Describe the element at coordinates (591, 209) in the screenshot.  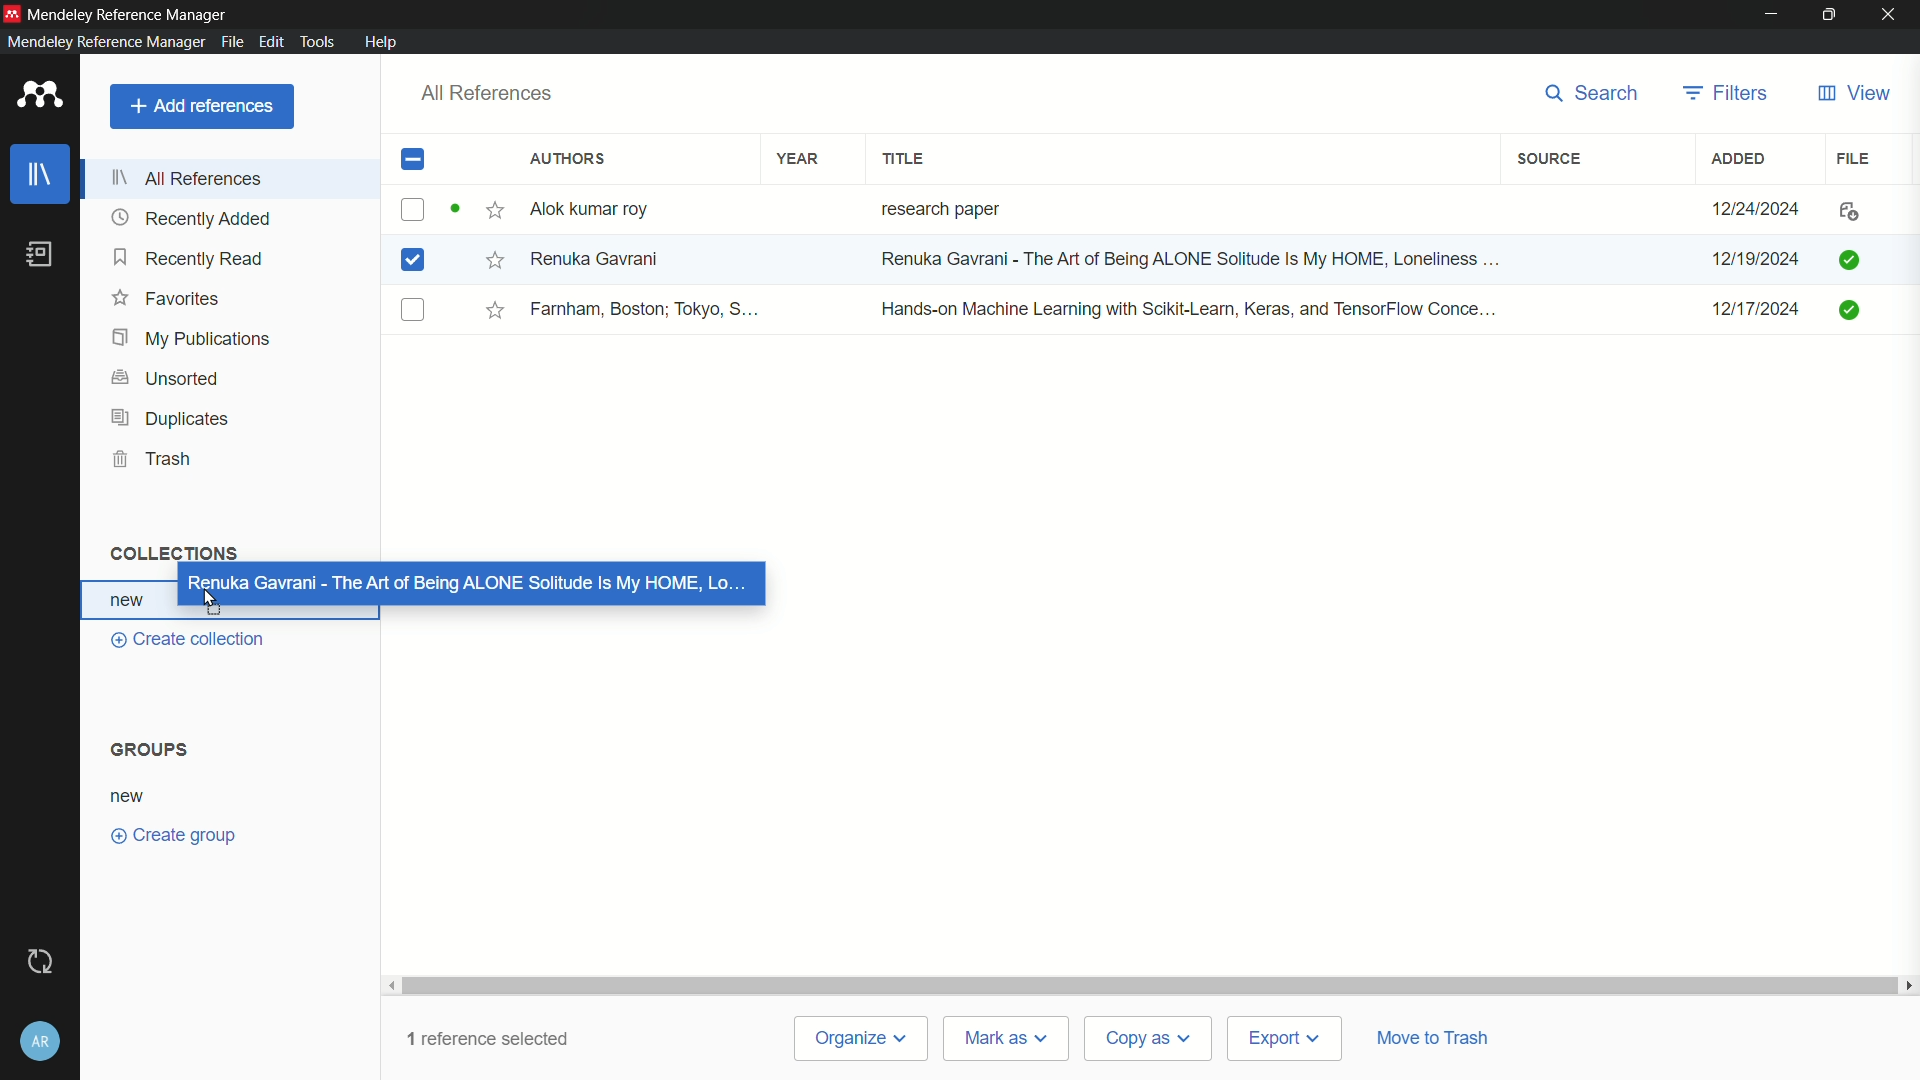
I see `Alok kumar roy` at that location.